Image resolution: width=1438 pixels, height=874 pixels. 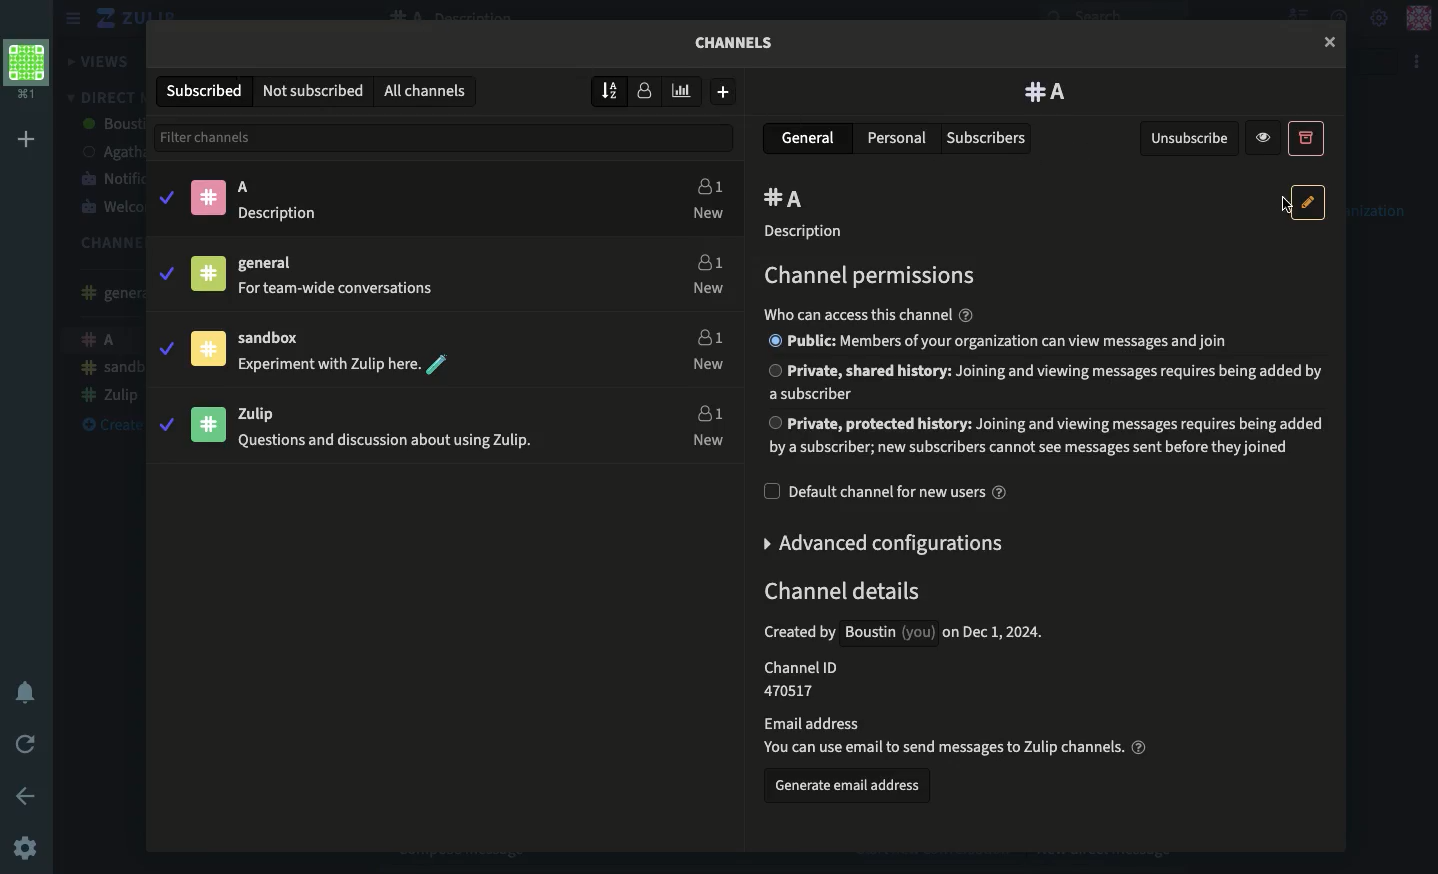 I want to click on Advanced configurations, so click(x=886, y=543).